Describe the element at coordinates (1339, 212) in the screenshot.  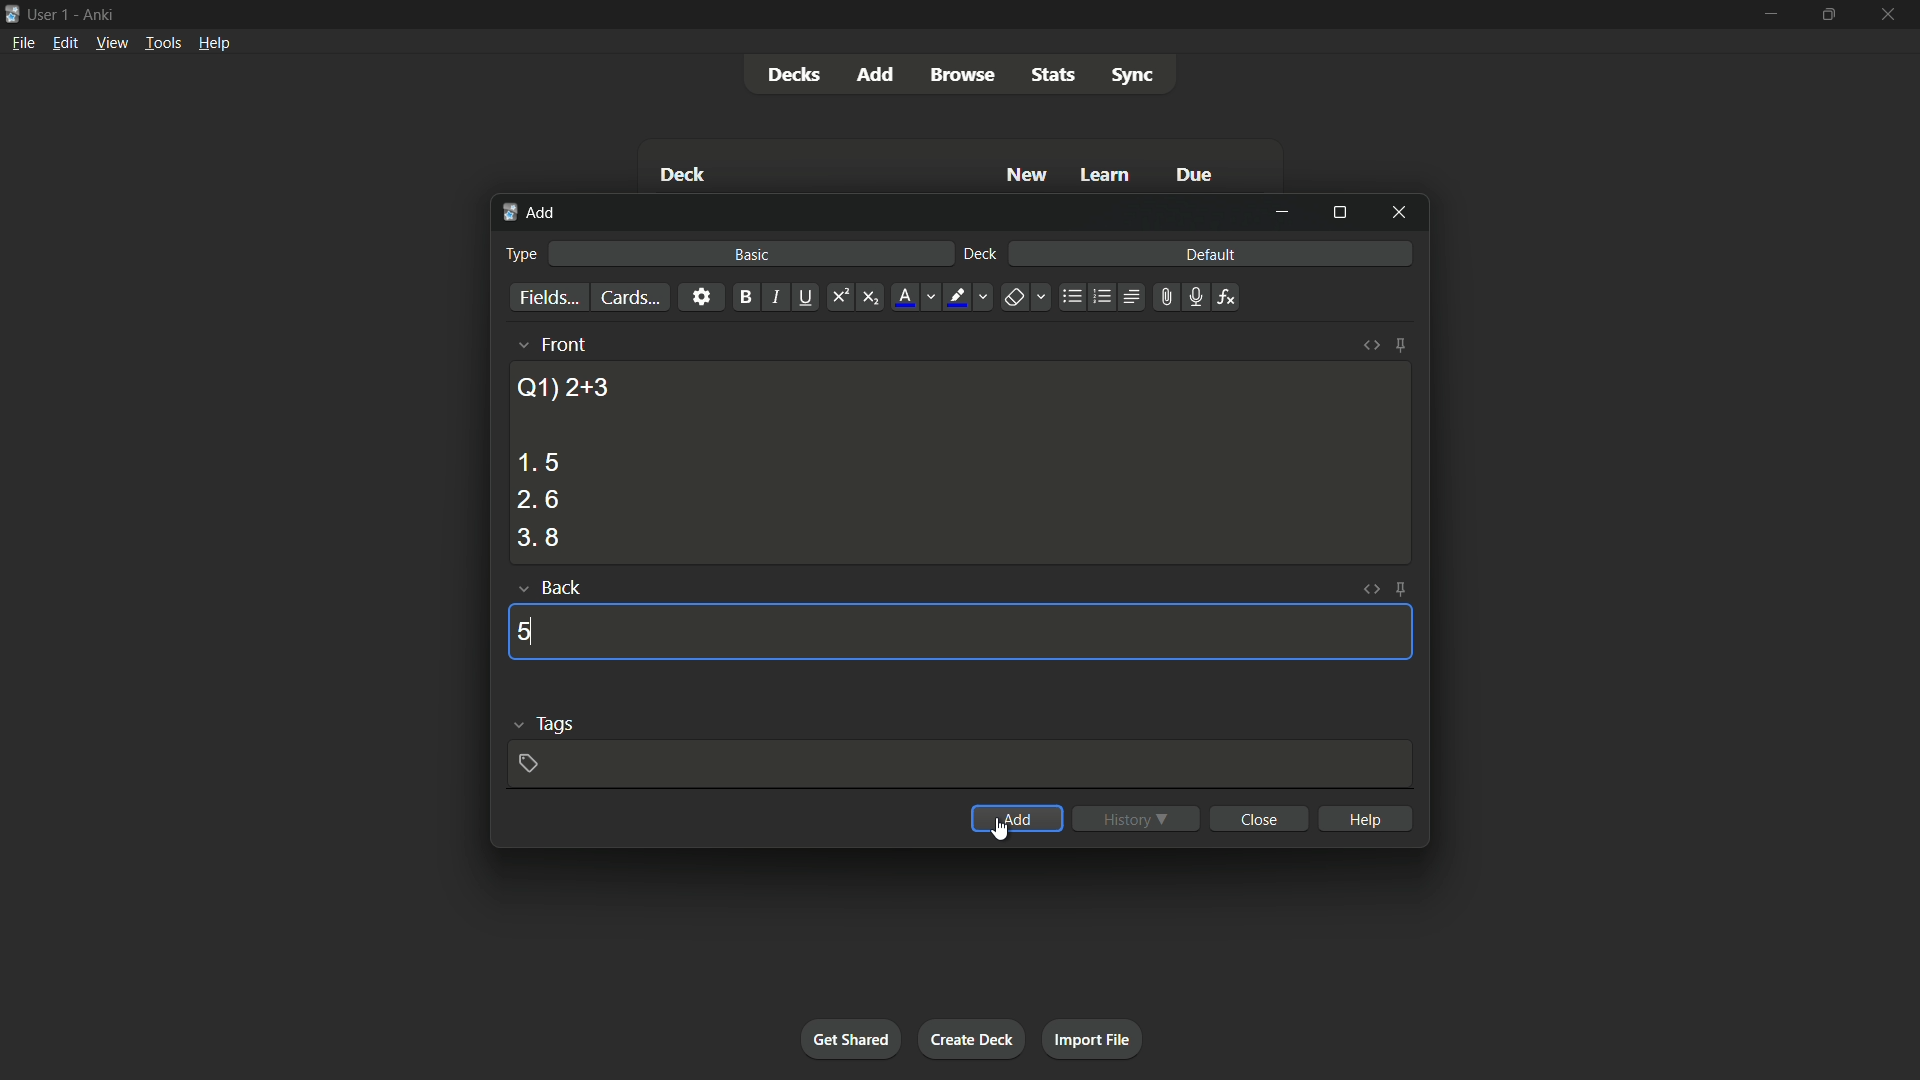
I see `maximize` at that location.